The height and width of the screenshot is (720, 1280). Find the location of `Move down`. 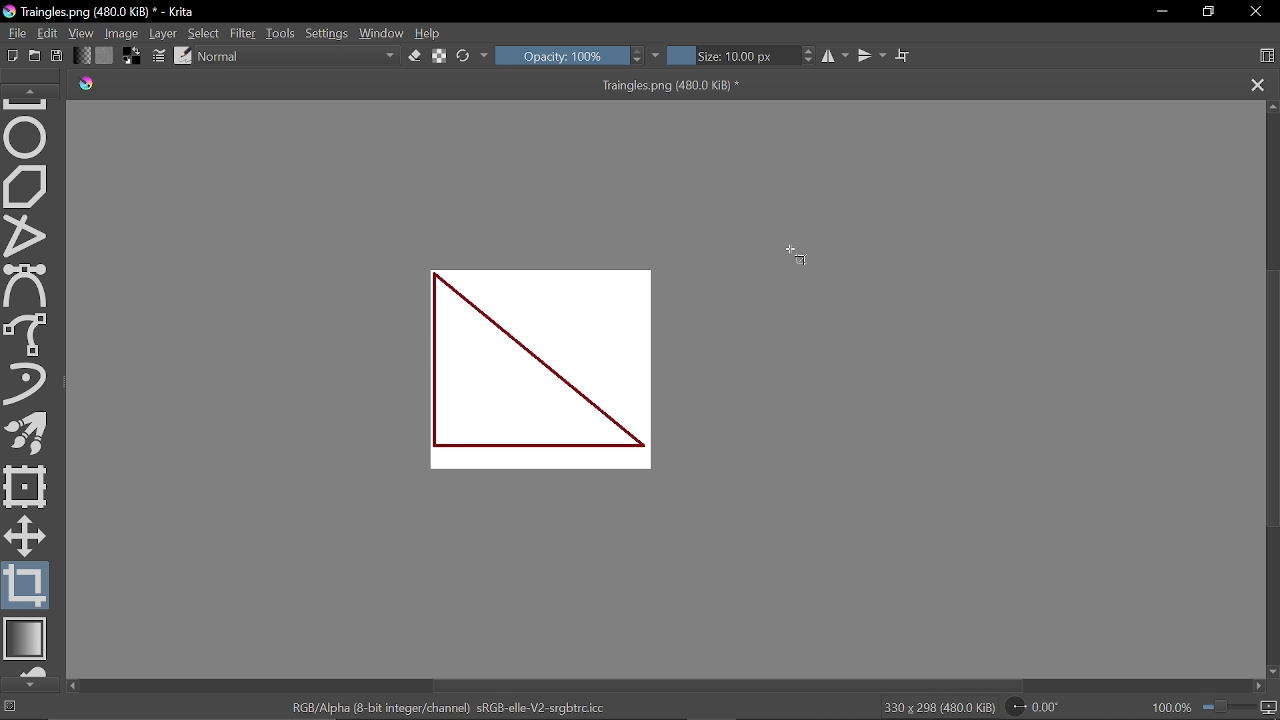

Move down is located at coordinates (1272, 672).